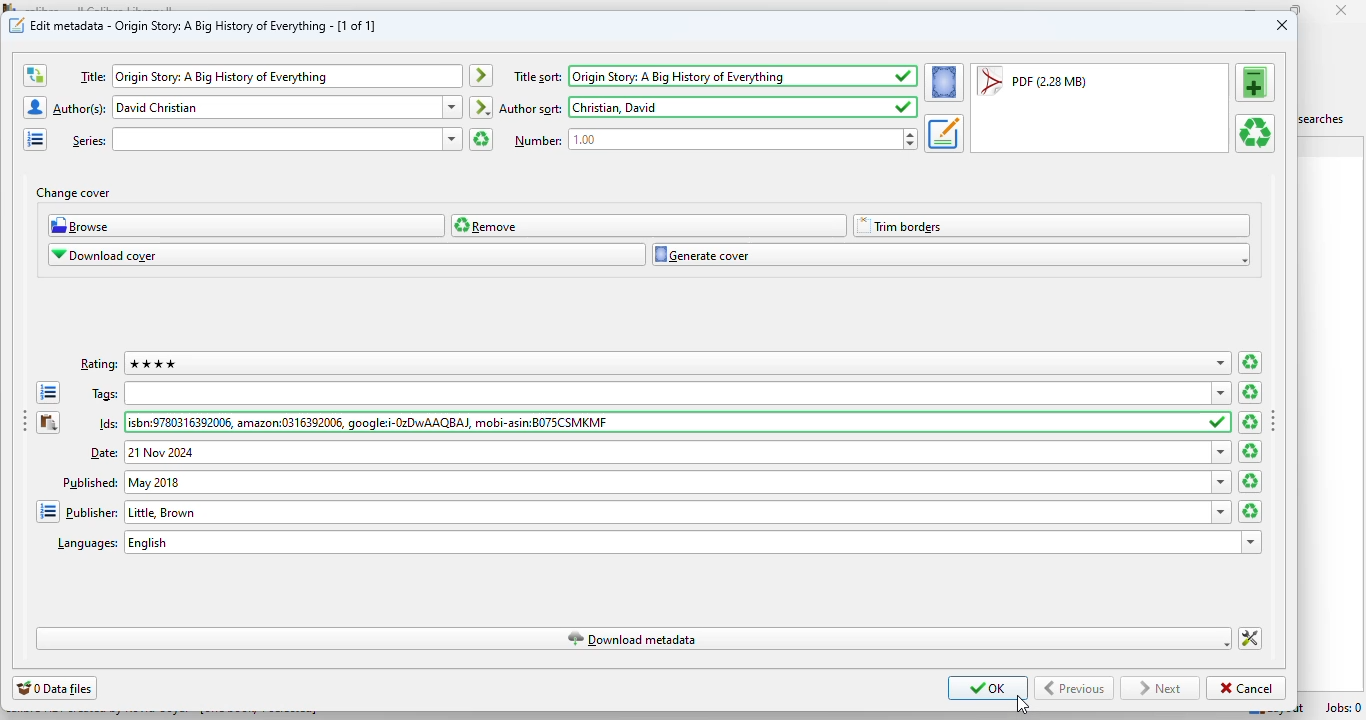 This screenshot has height=720, width=1366. I want to click on text, so click(89, 141).